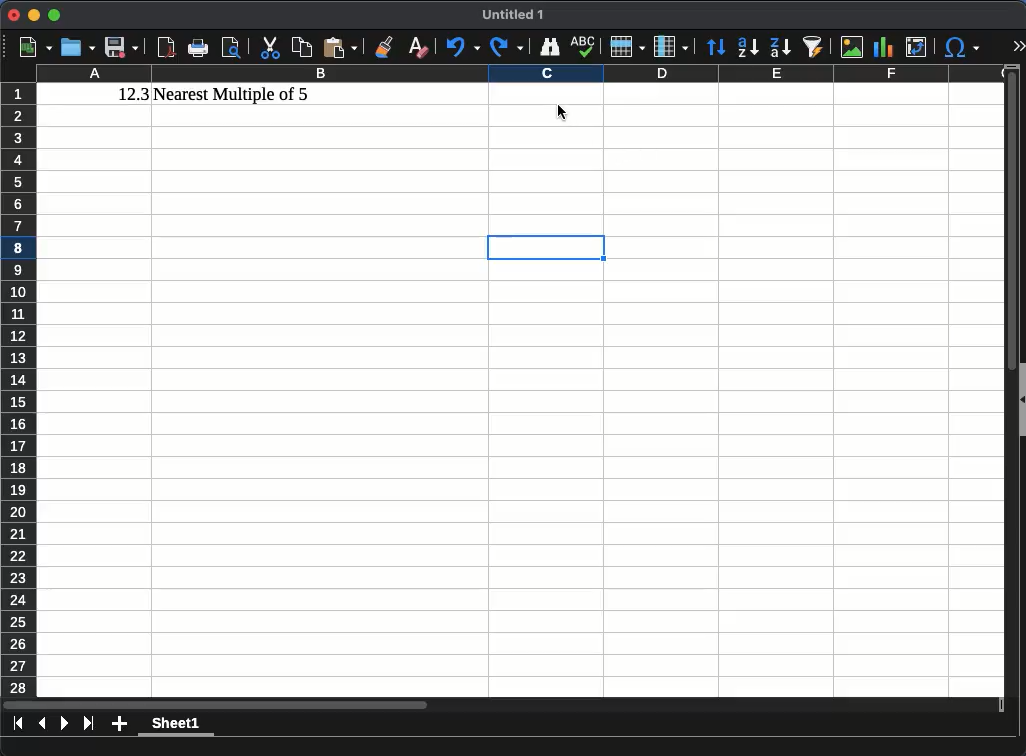  Describe the element at coordinates (583, 45) in the screenshot. I see `spell check` at that location.